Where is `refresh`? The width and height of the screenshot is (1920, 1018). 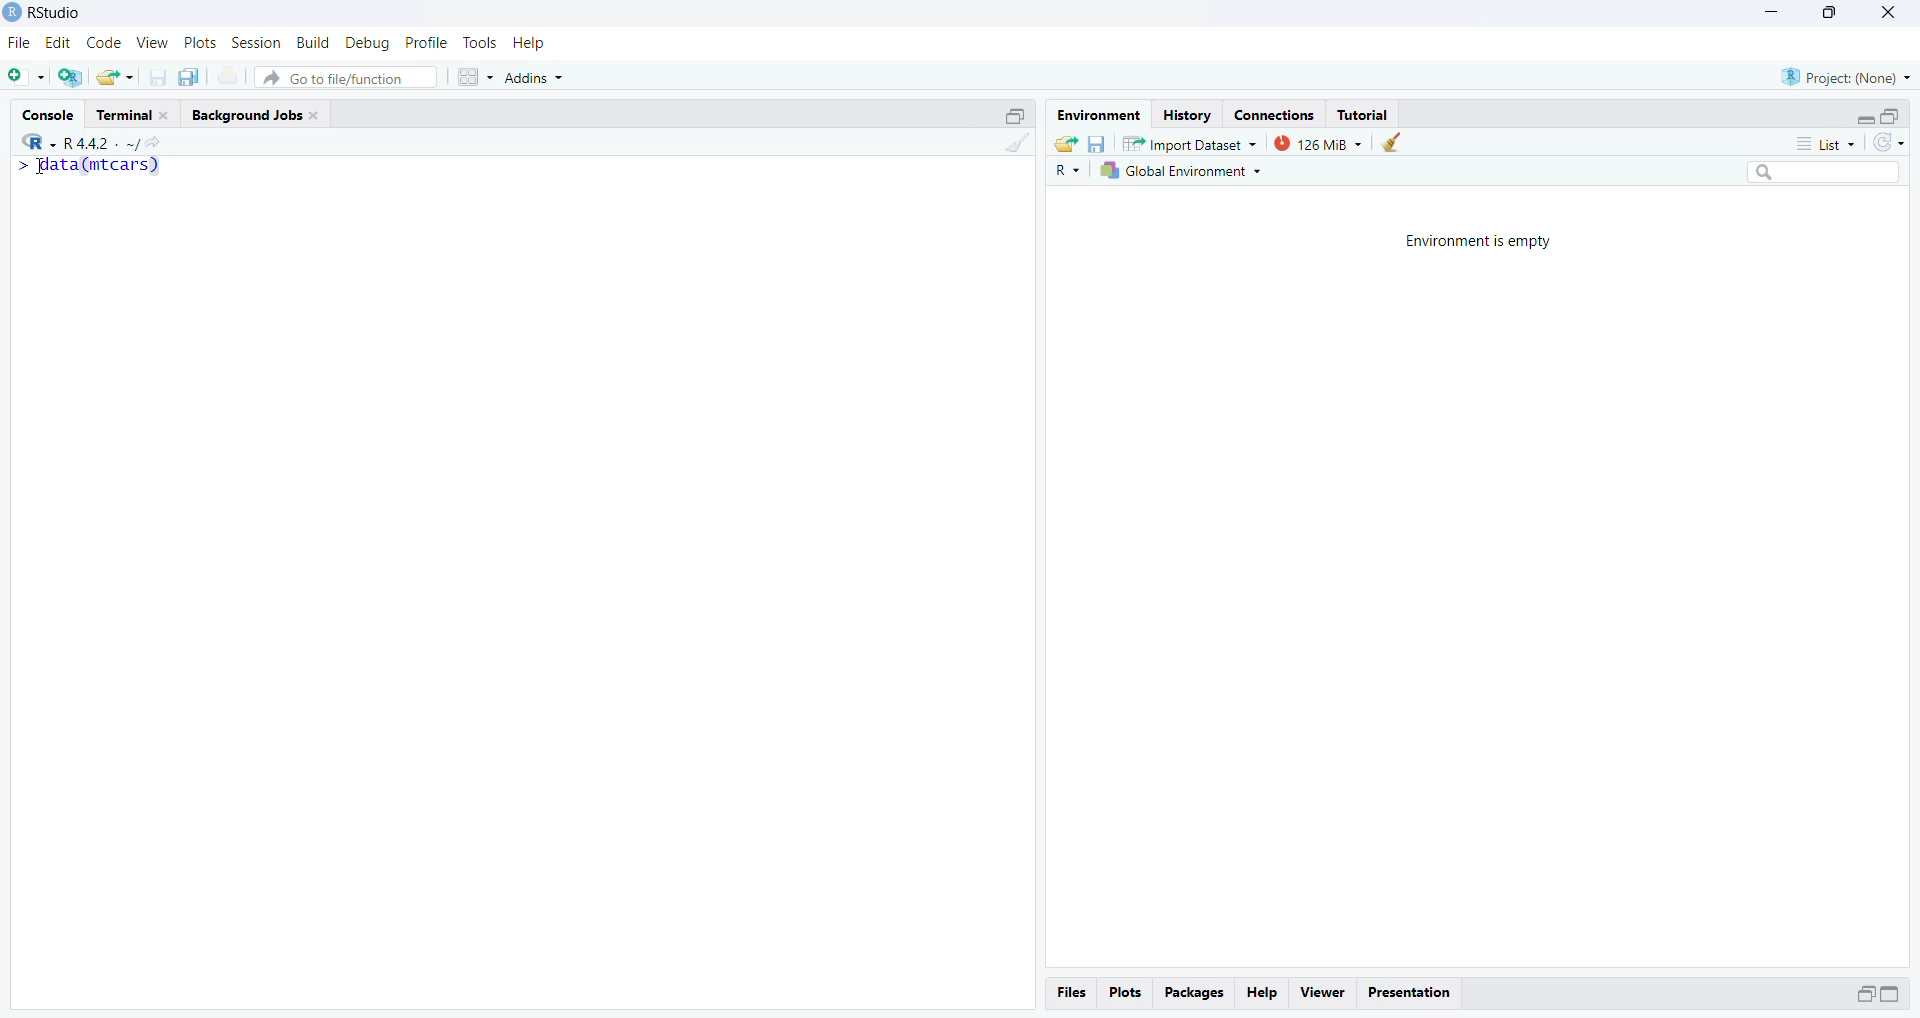
refresh is located at coordinates (1889, 143).